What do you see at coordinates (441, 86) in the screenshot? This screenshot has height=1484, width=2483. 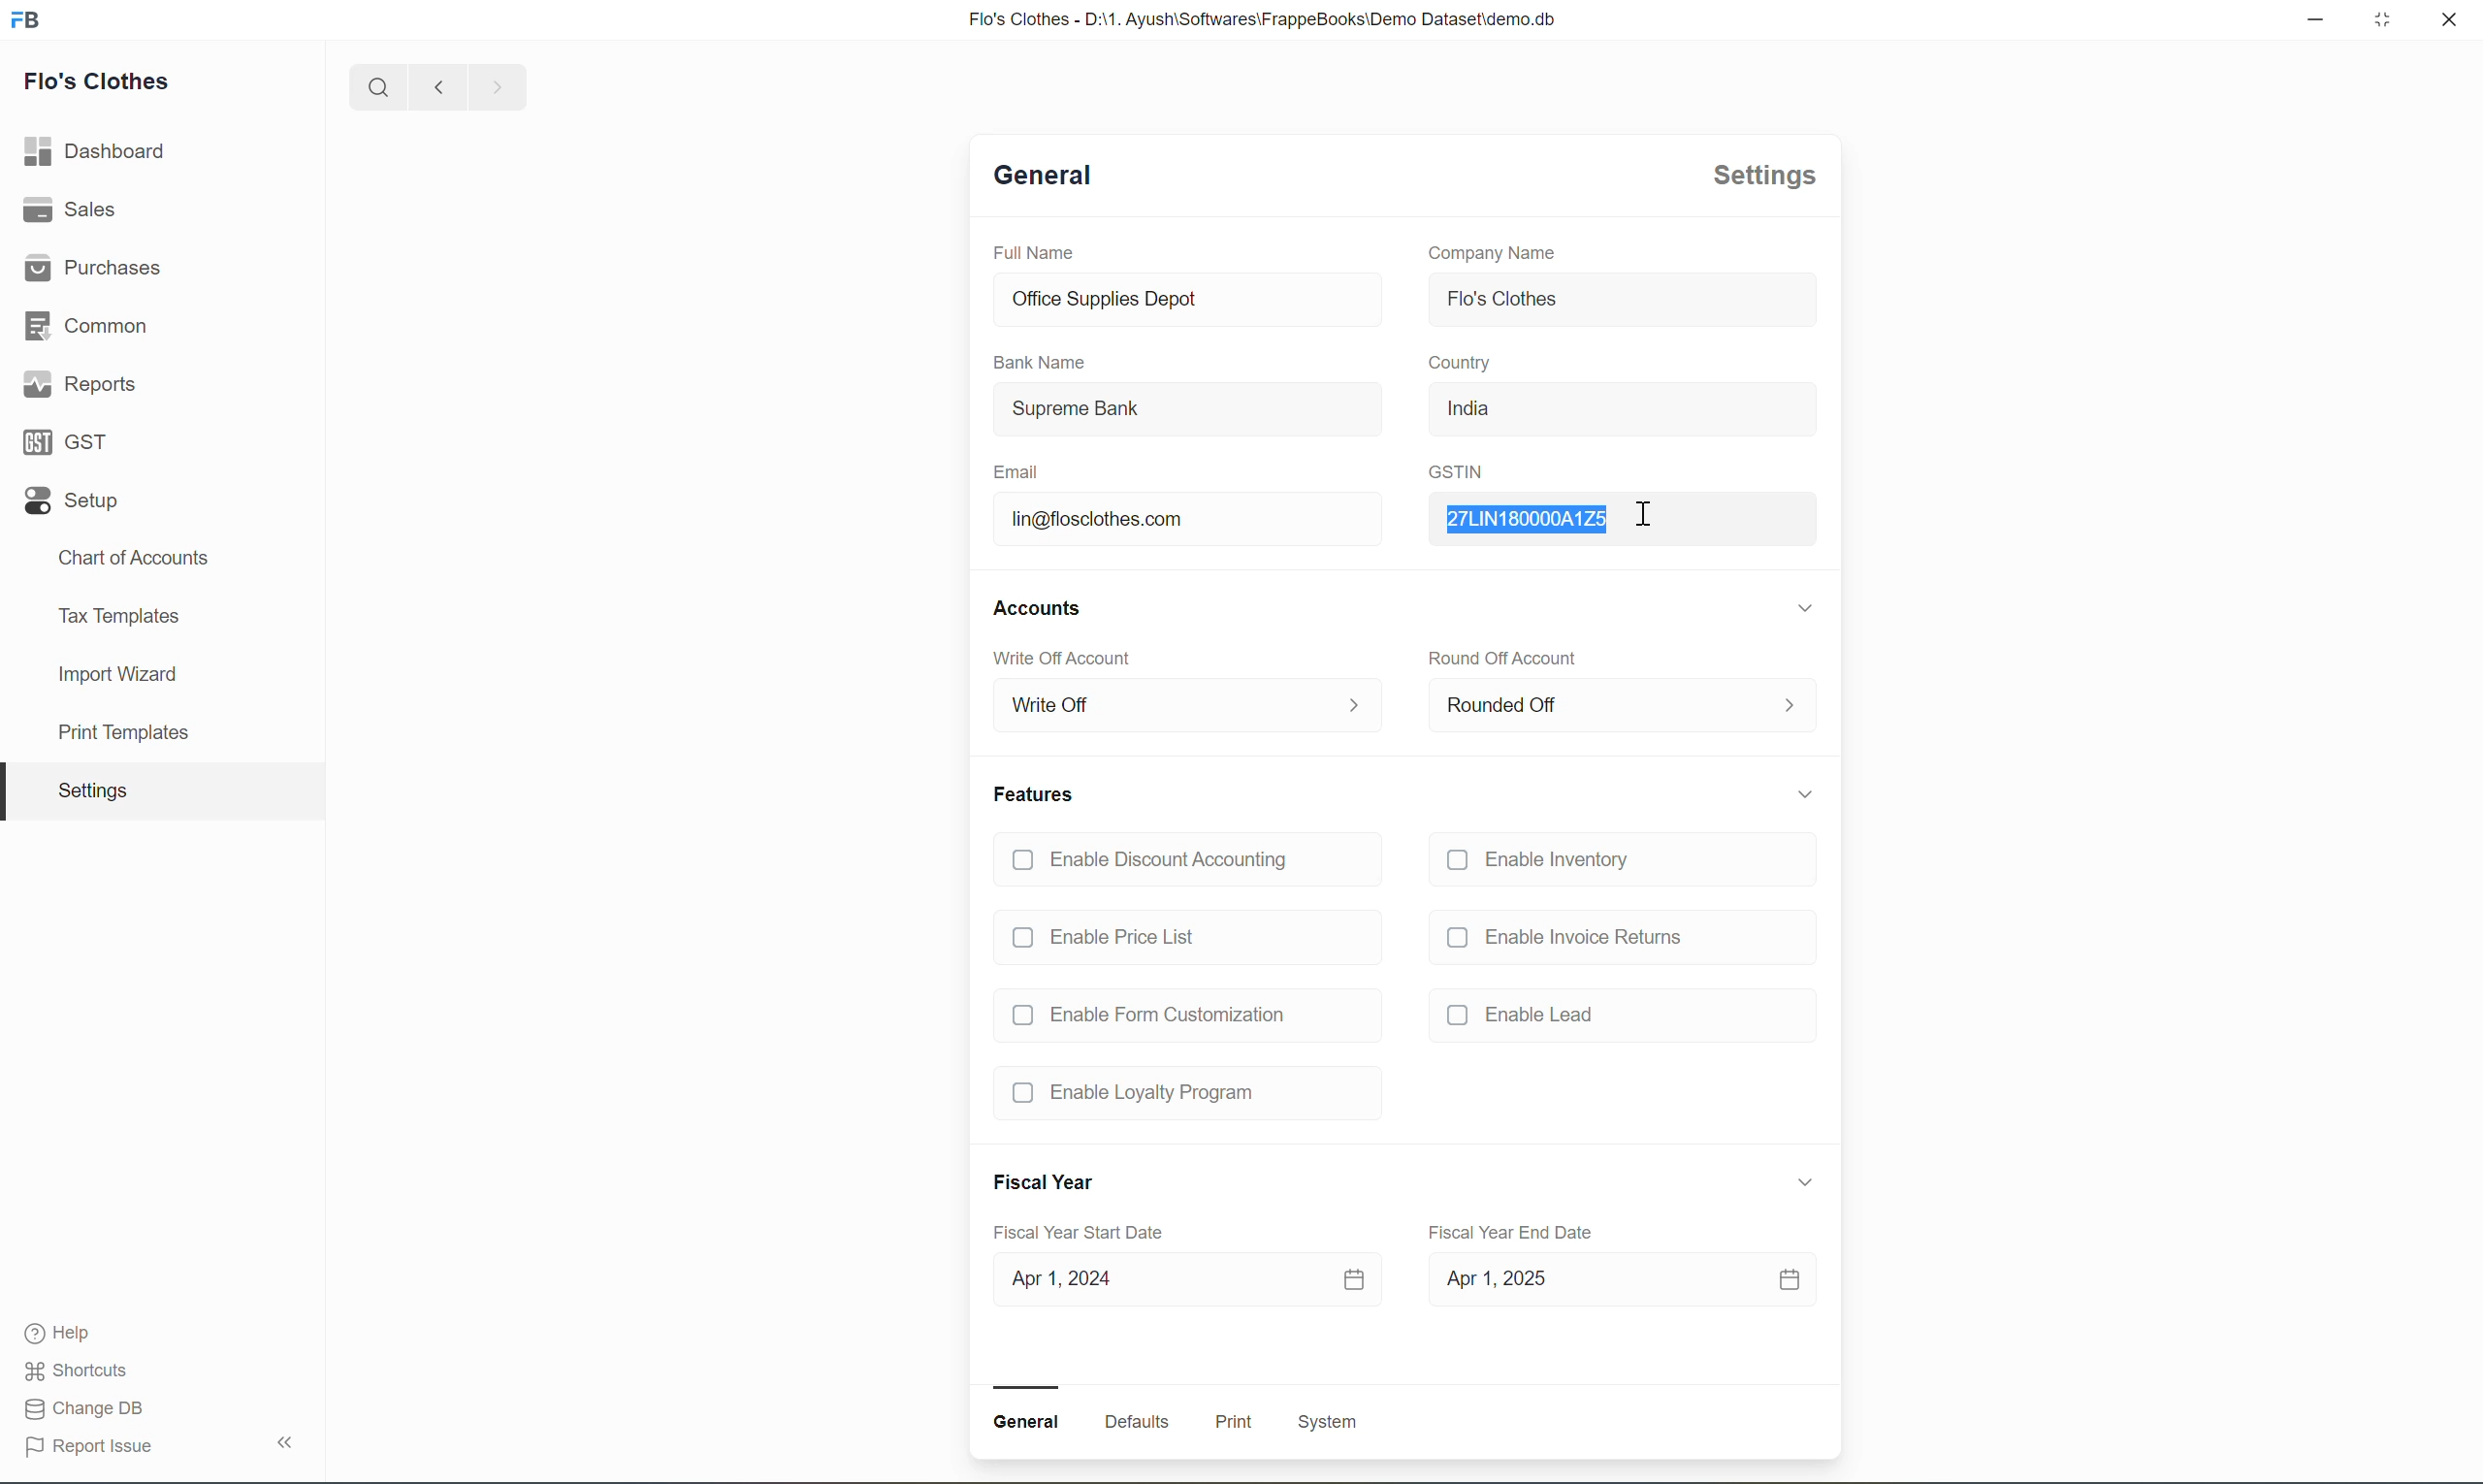 I see `backward` at bounding box center [441, 86].